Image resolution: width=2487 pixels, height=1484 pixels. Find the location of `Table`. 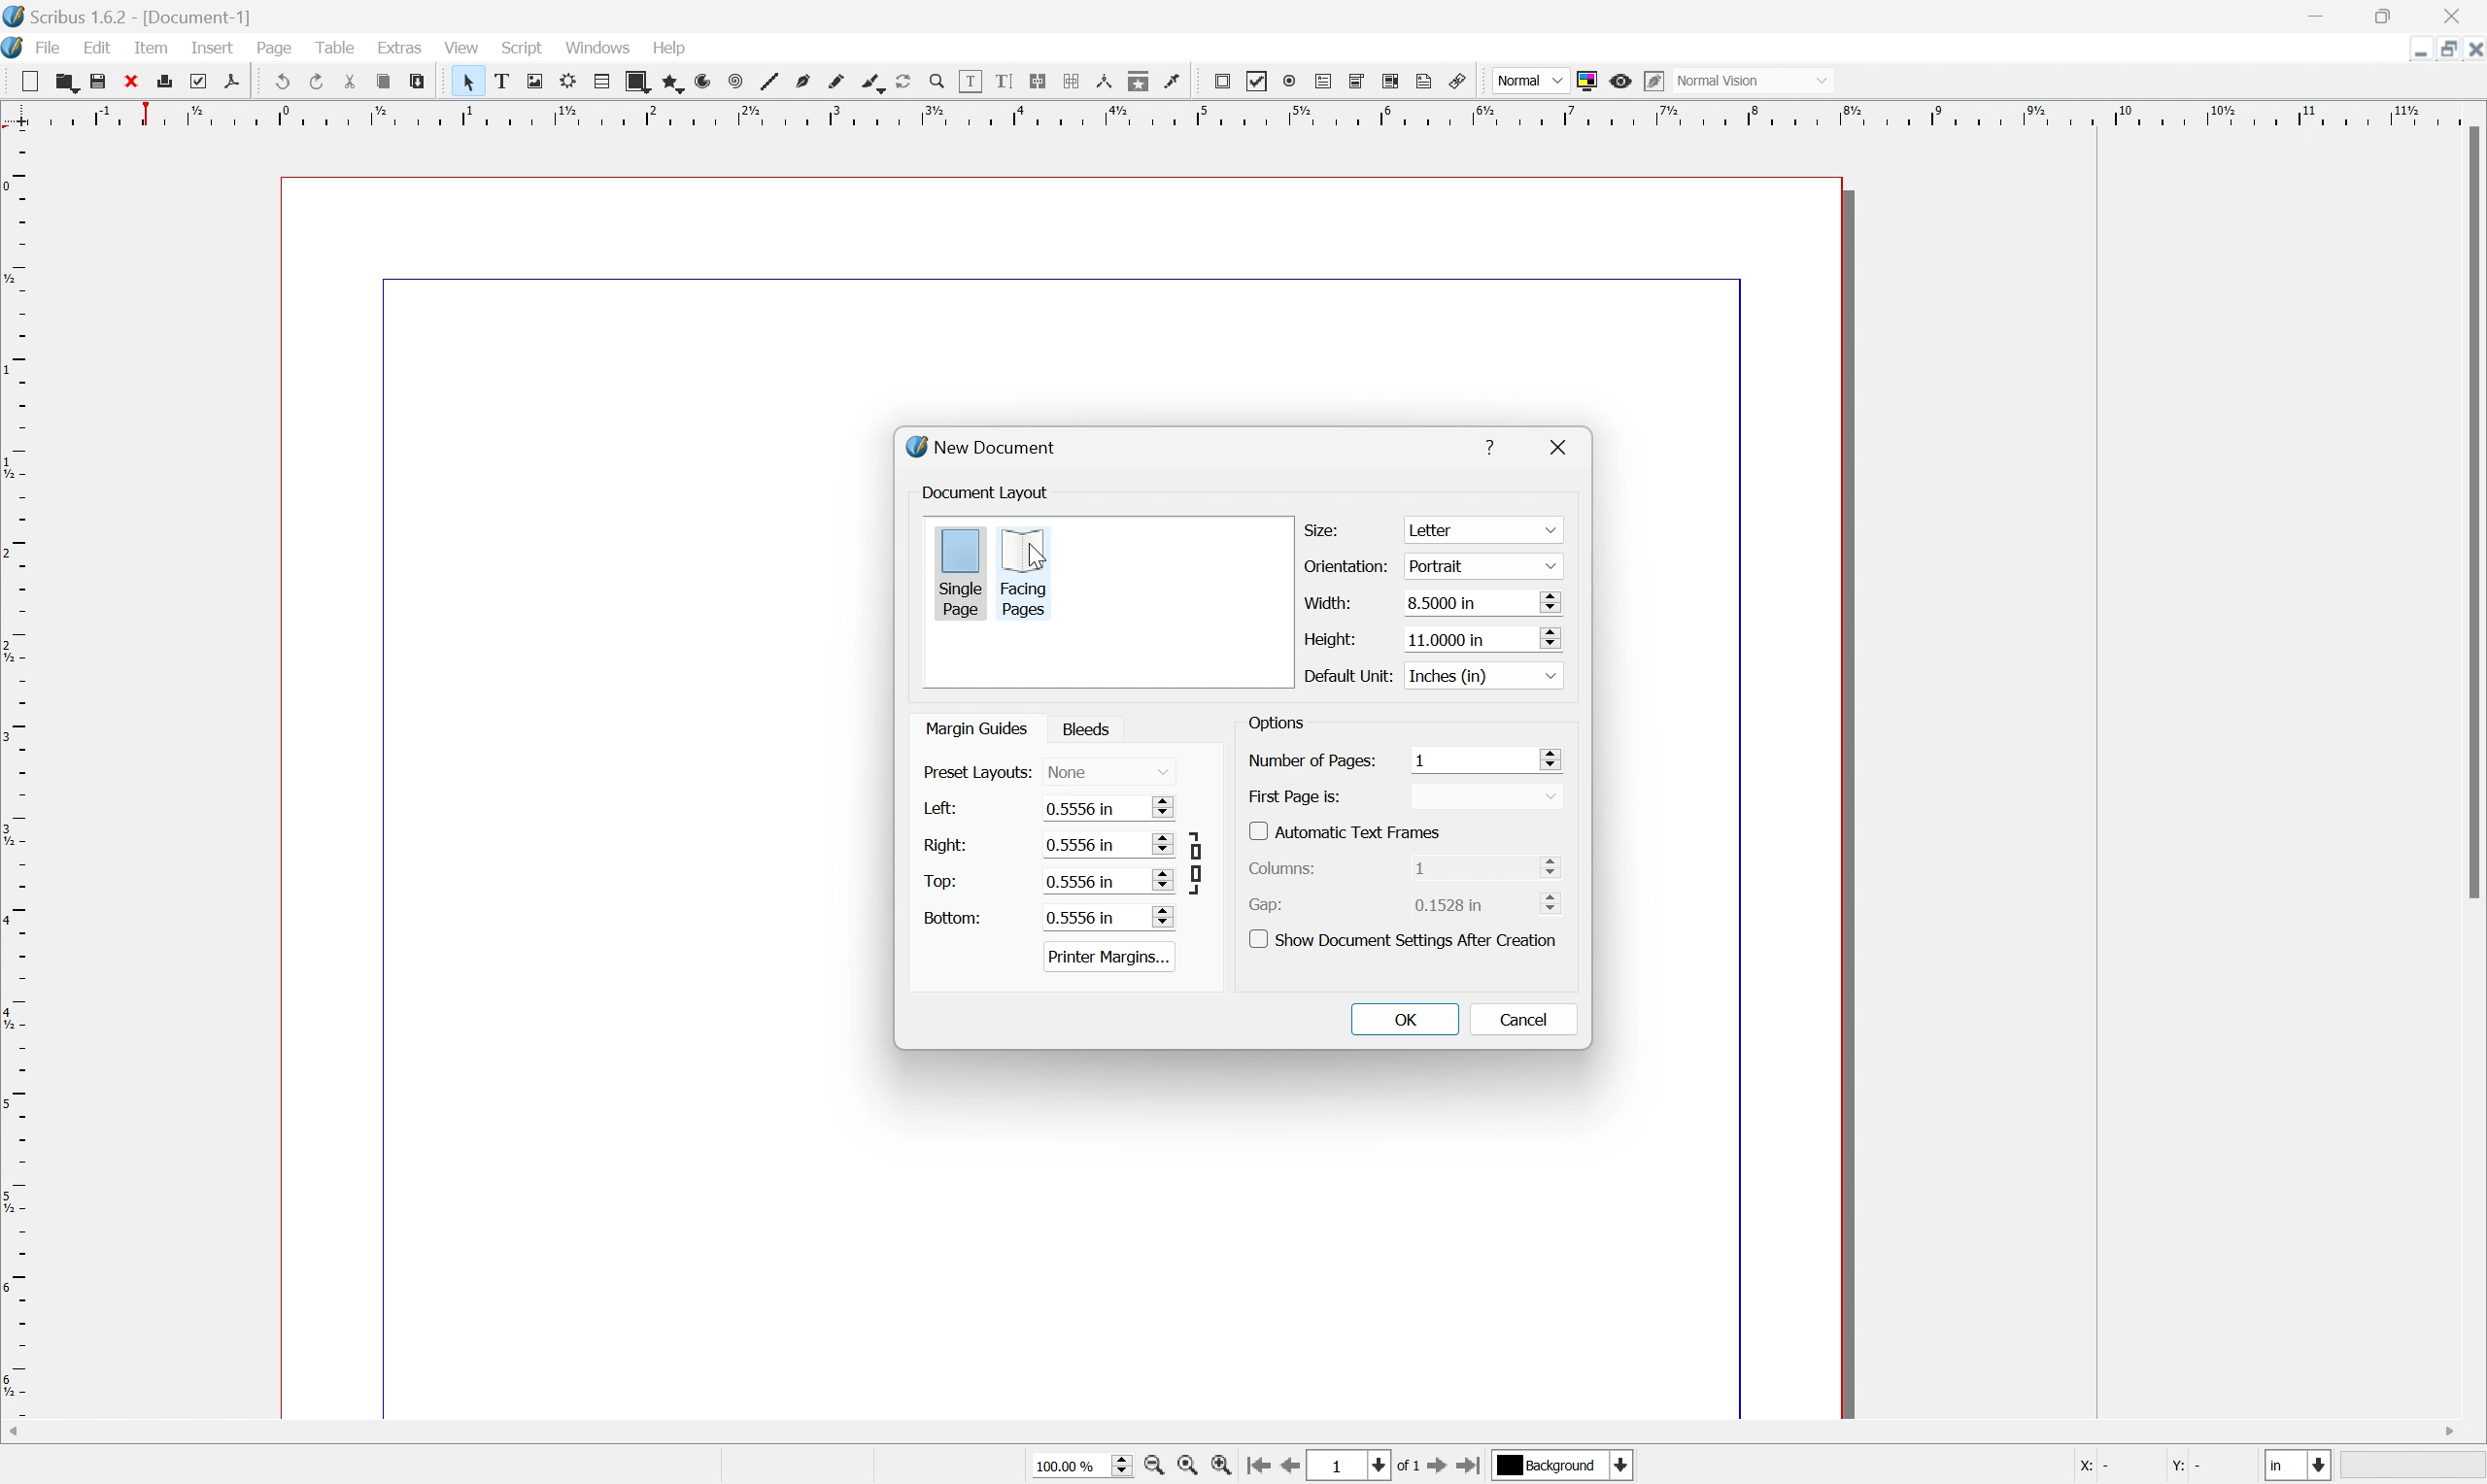

Table is located at coordinates (597, 82).